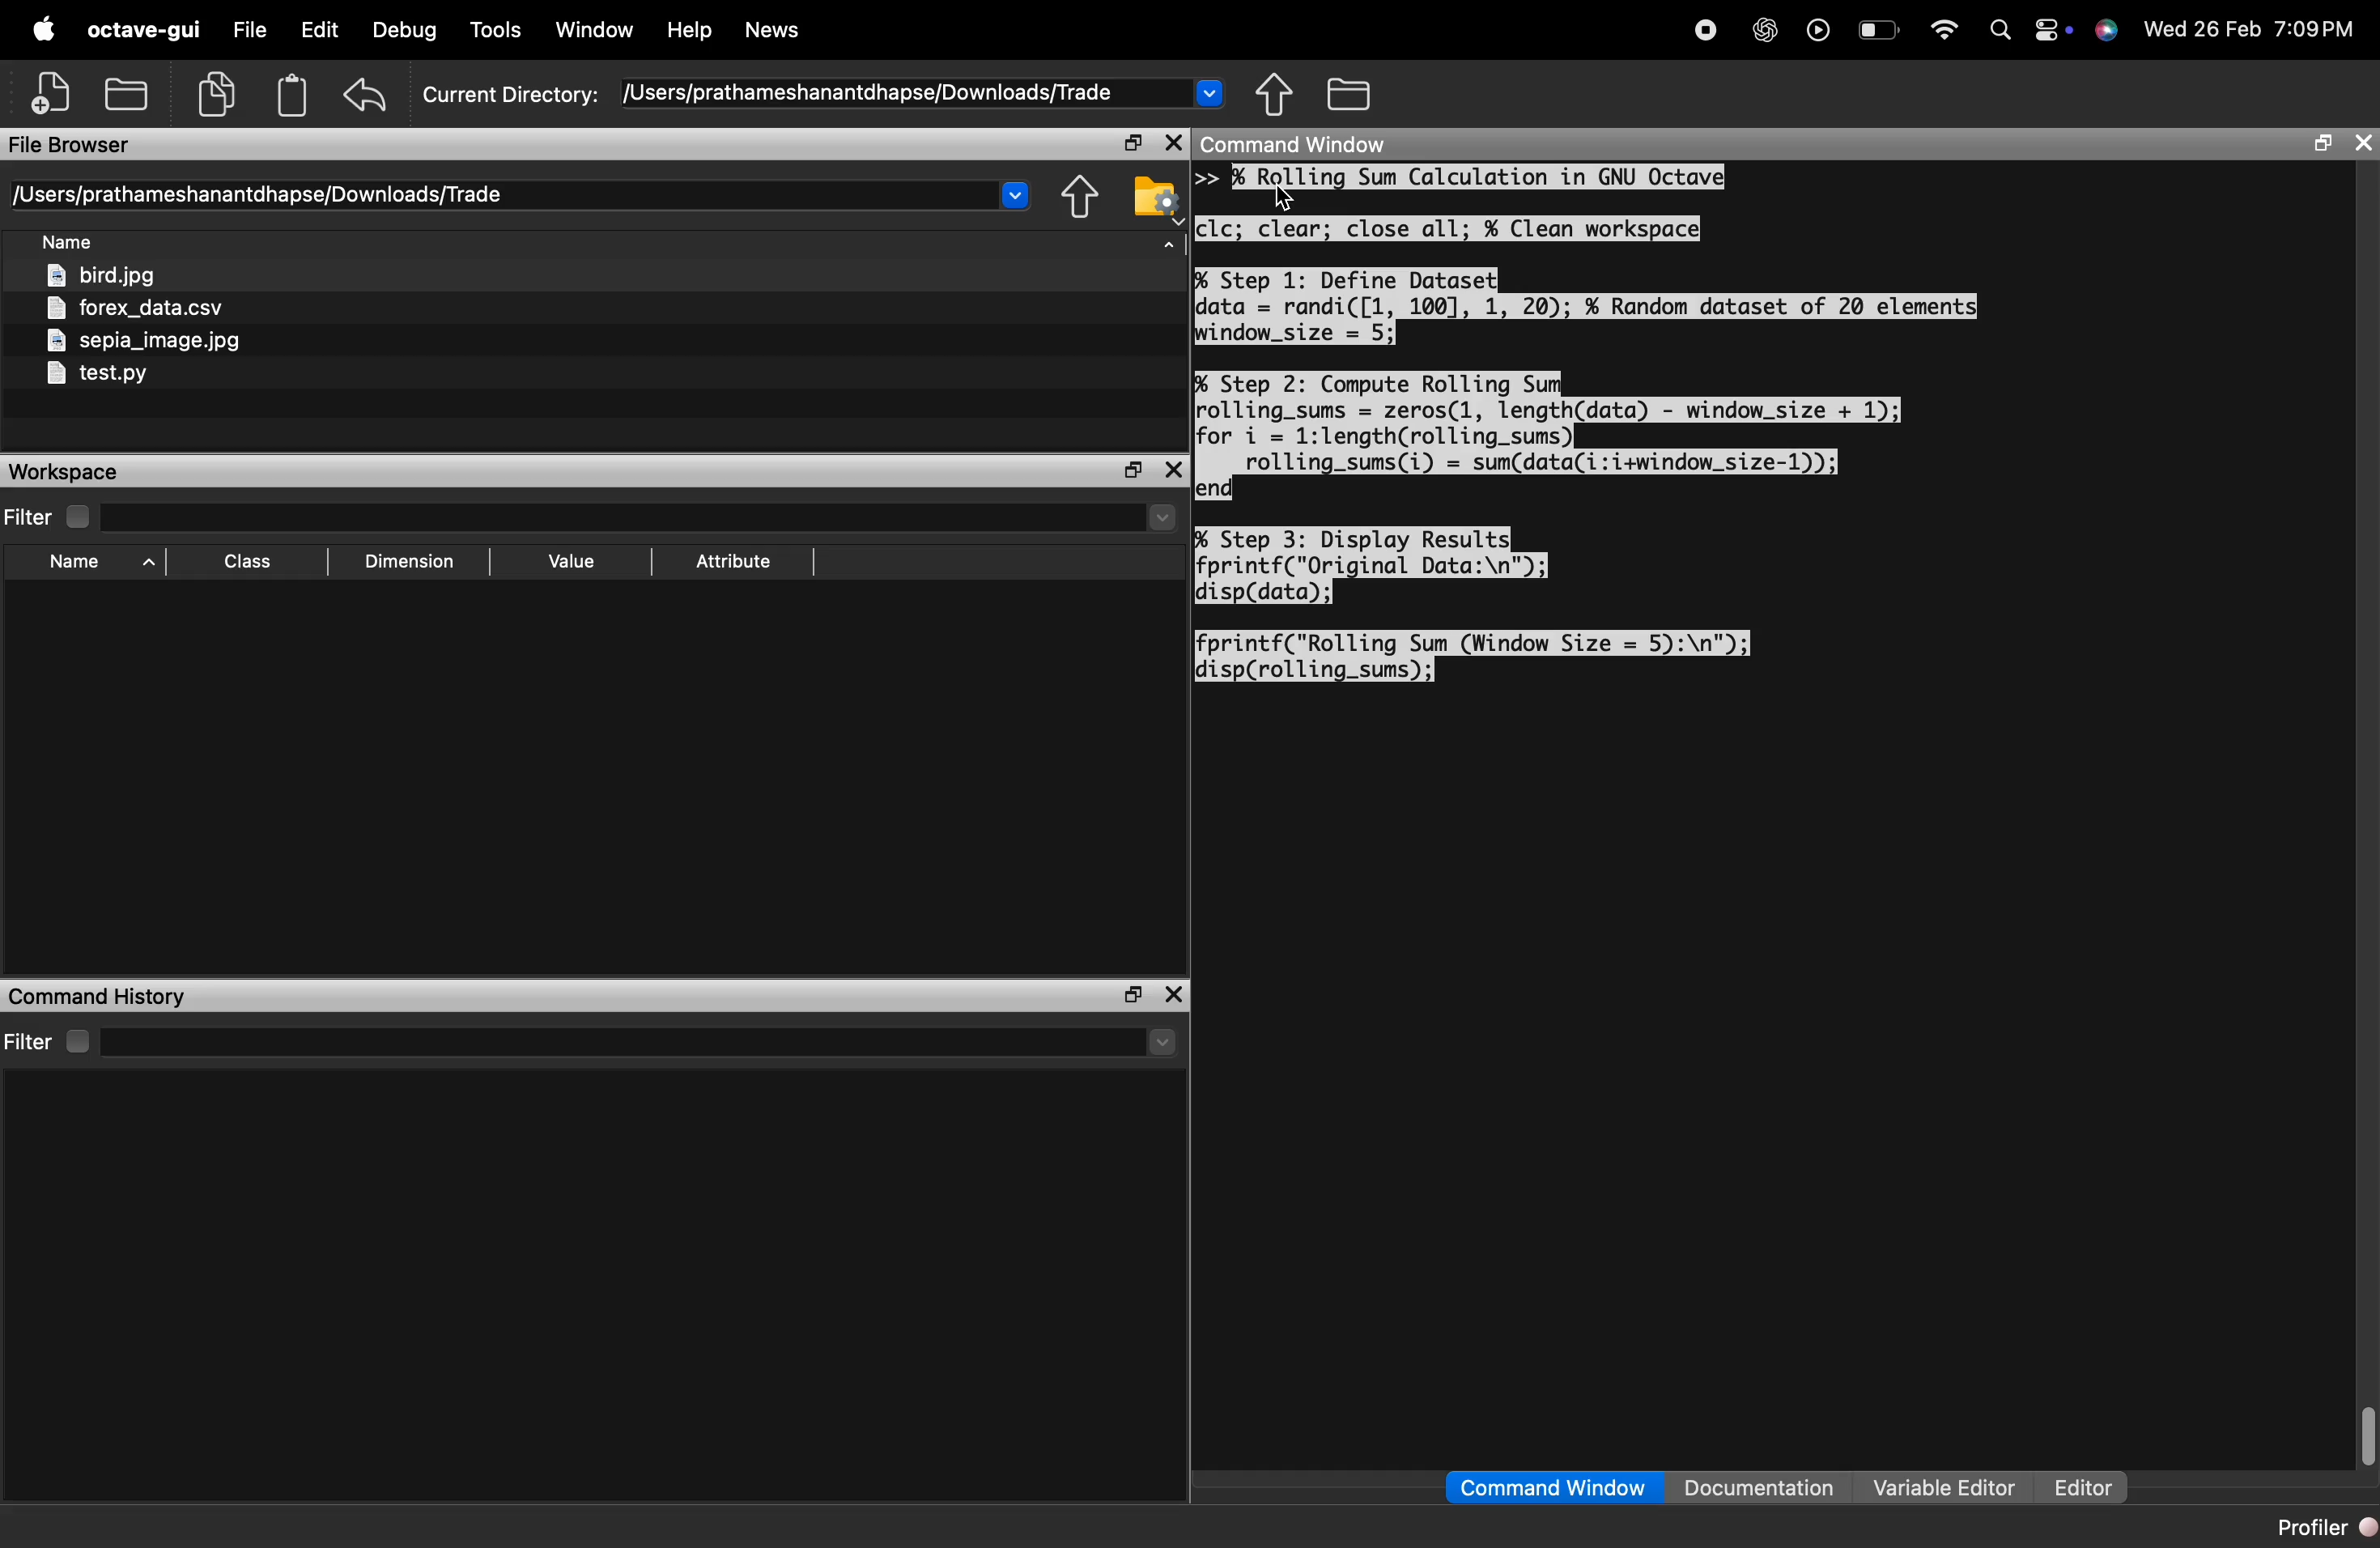 The image size is (2380, 1548). I want to click on apple logo, so click(47, 30).